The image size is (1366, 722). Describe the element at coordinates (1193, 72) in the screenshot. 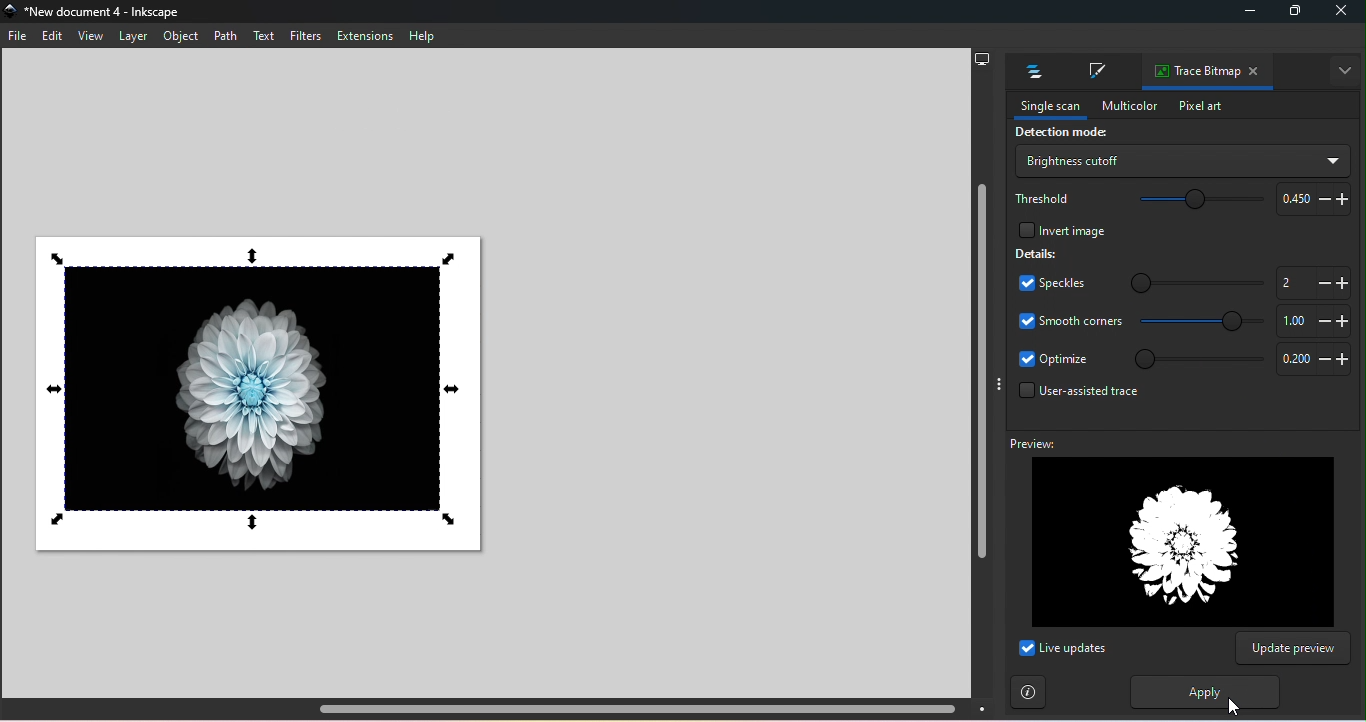

I see `Trace bitmap` at that location.